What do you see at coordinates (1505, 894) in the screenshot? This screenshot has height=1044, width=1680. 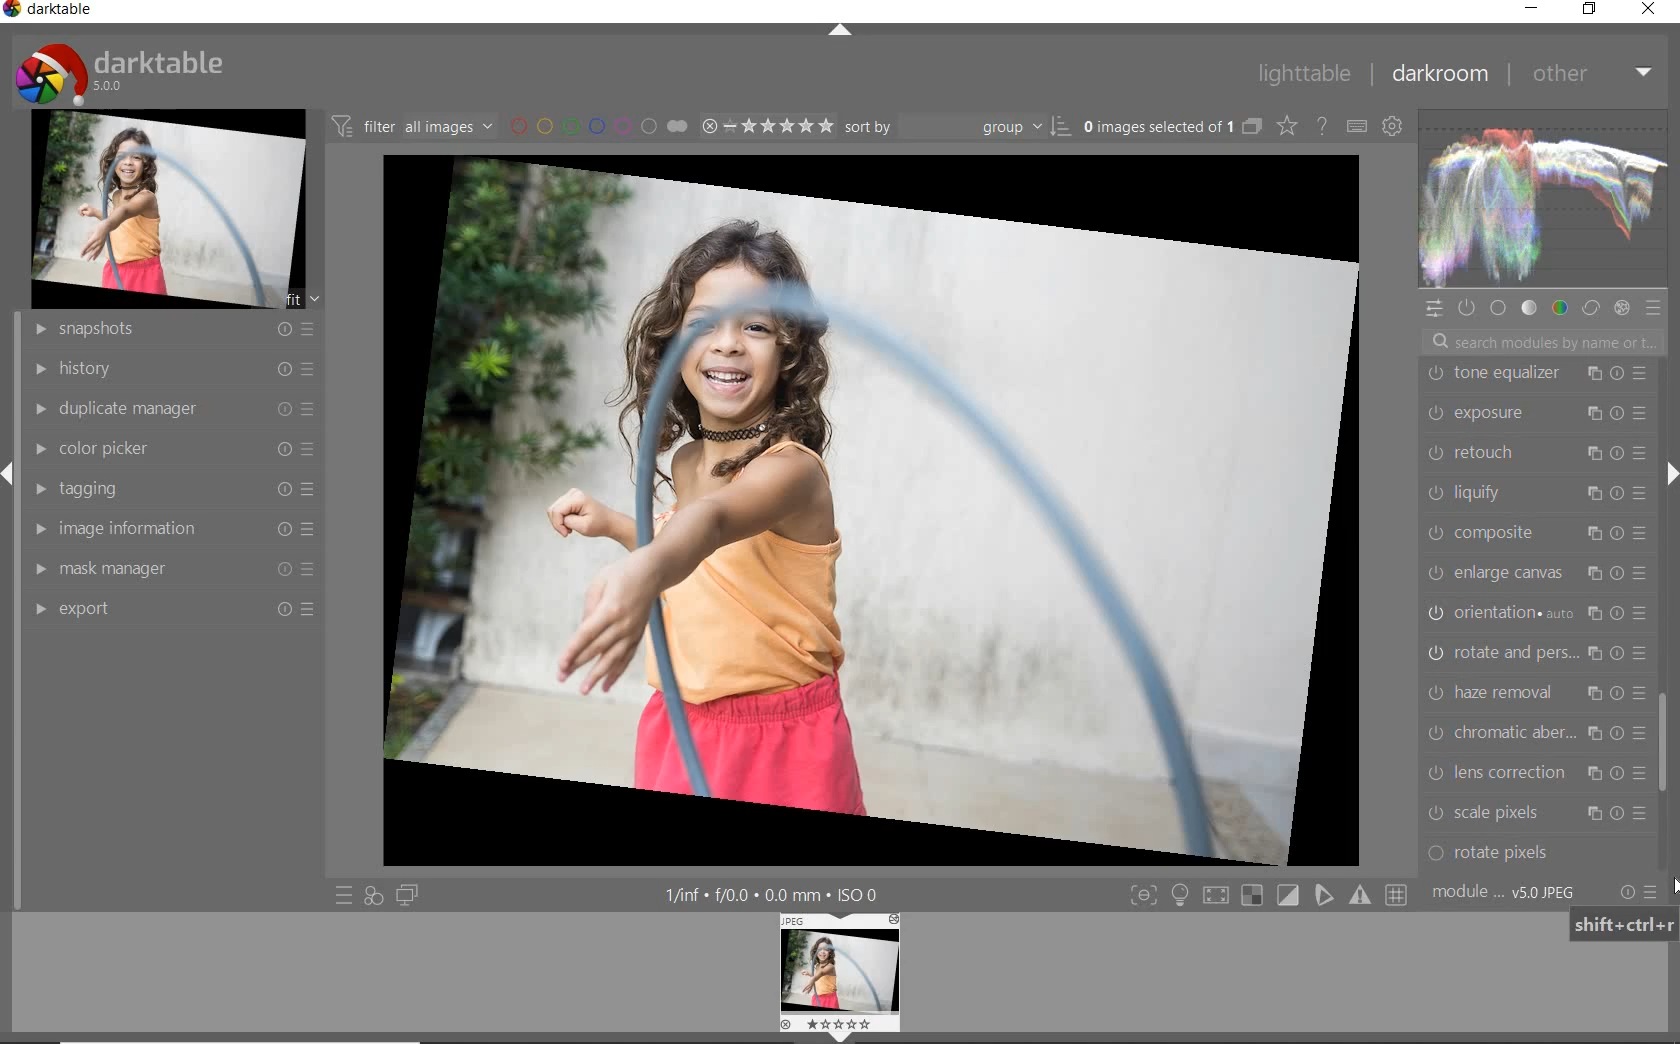 I see `module order` at bounding box center [1505, 894].